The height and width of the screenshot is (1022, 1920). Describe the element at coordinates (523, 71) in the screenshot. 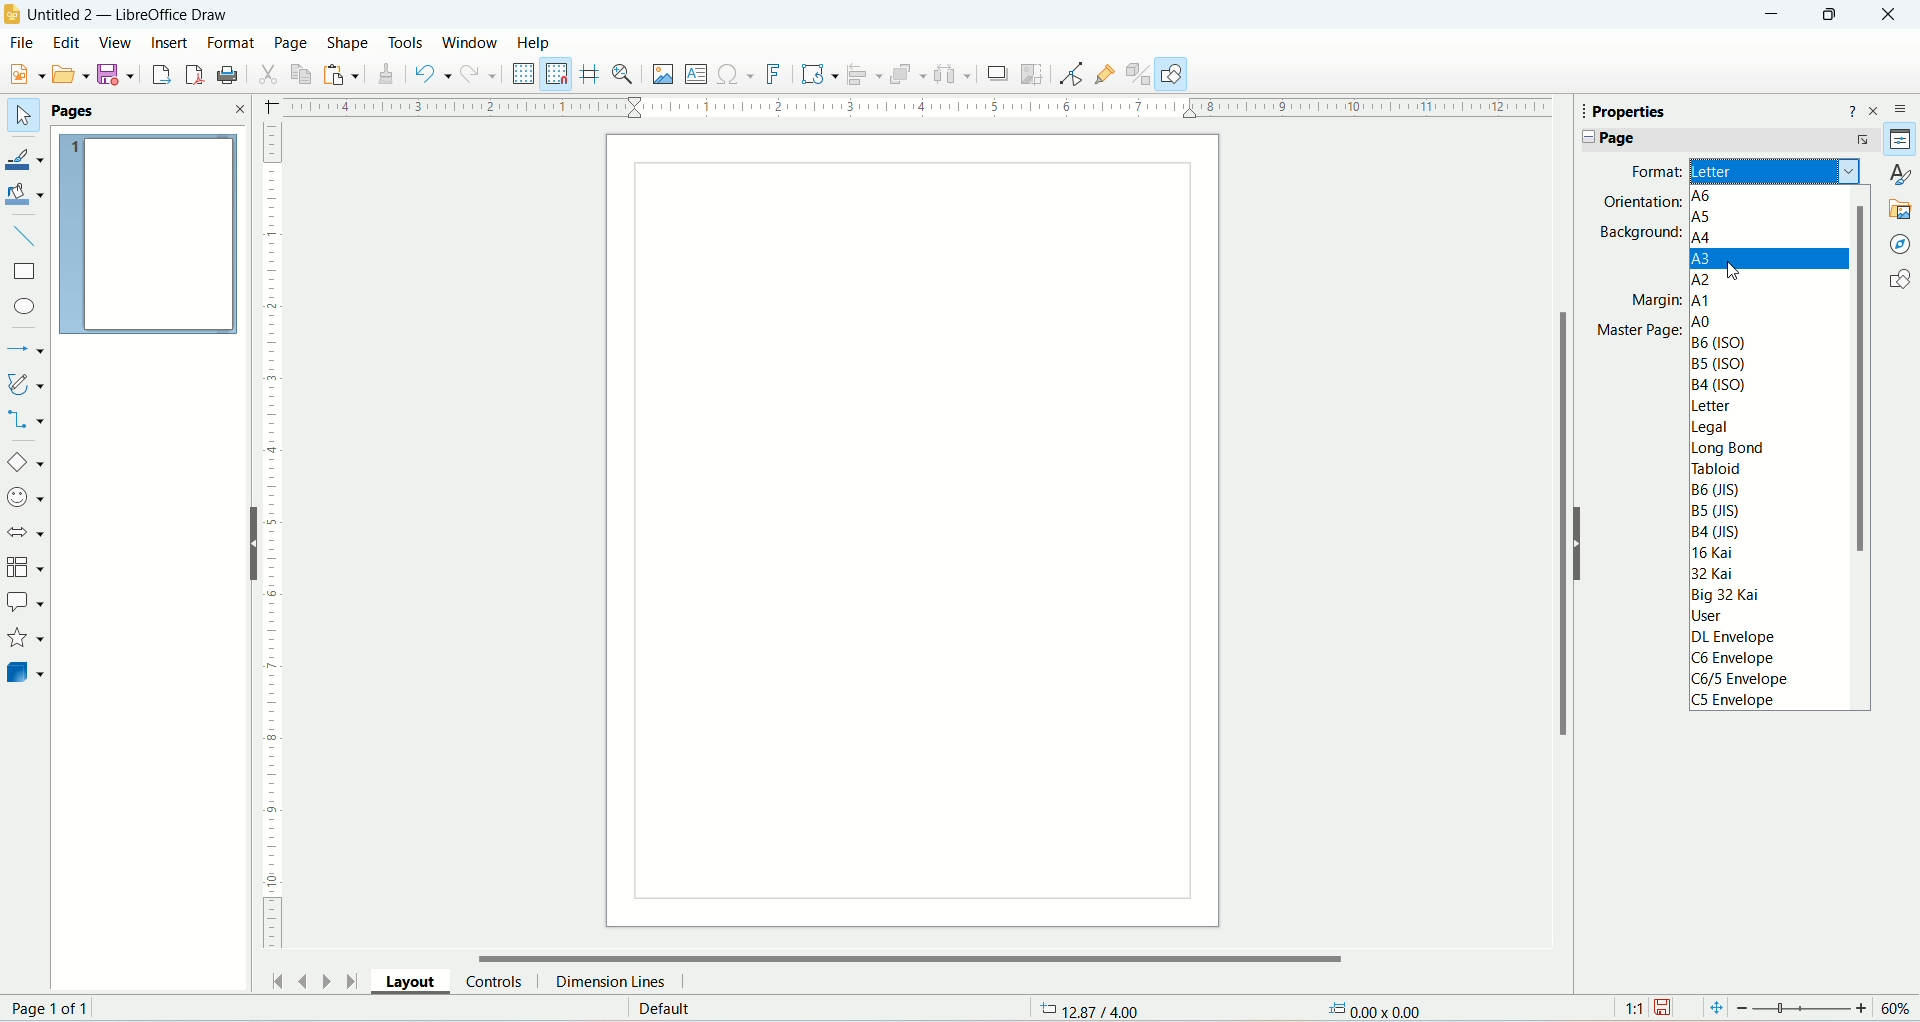

I see `display grid` at that location.